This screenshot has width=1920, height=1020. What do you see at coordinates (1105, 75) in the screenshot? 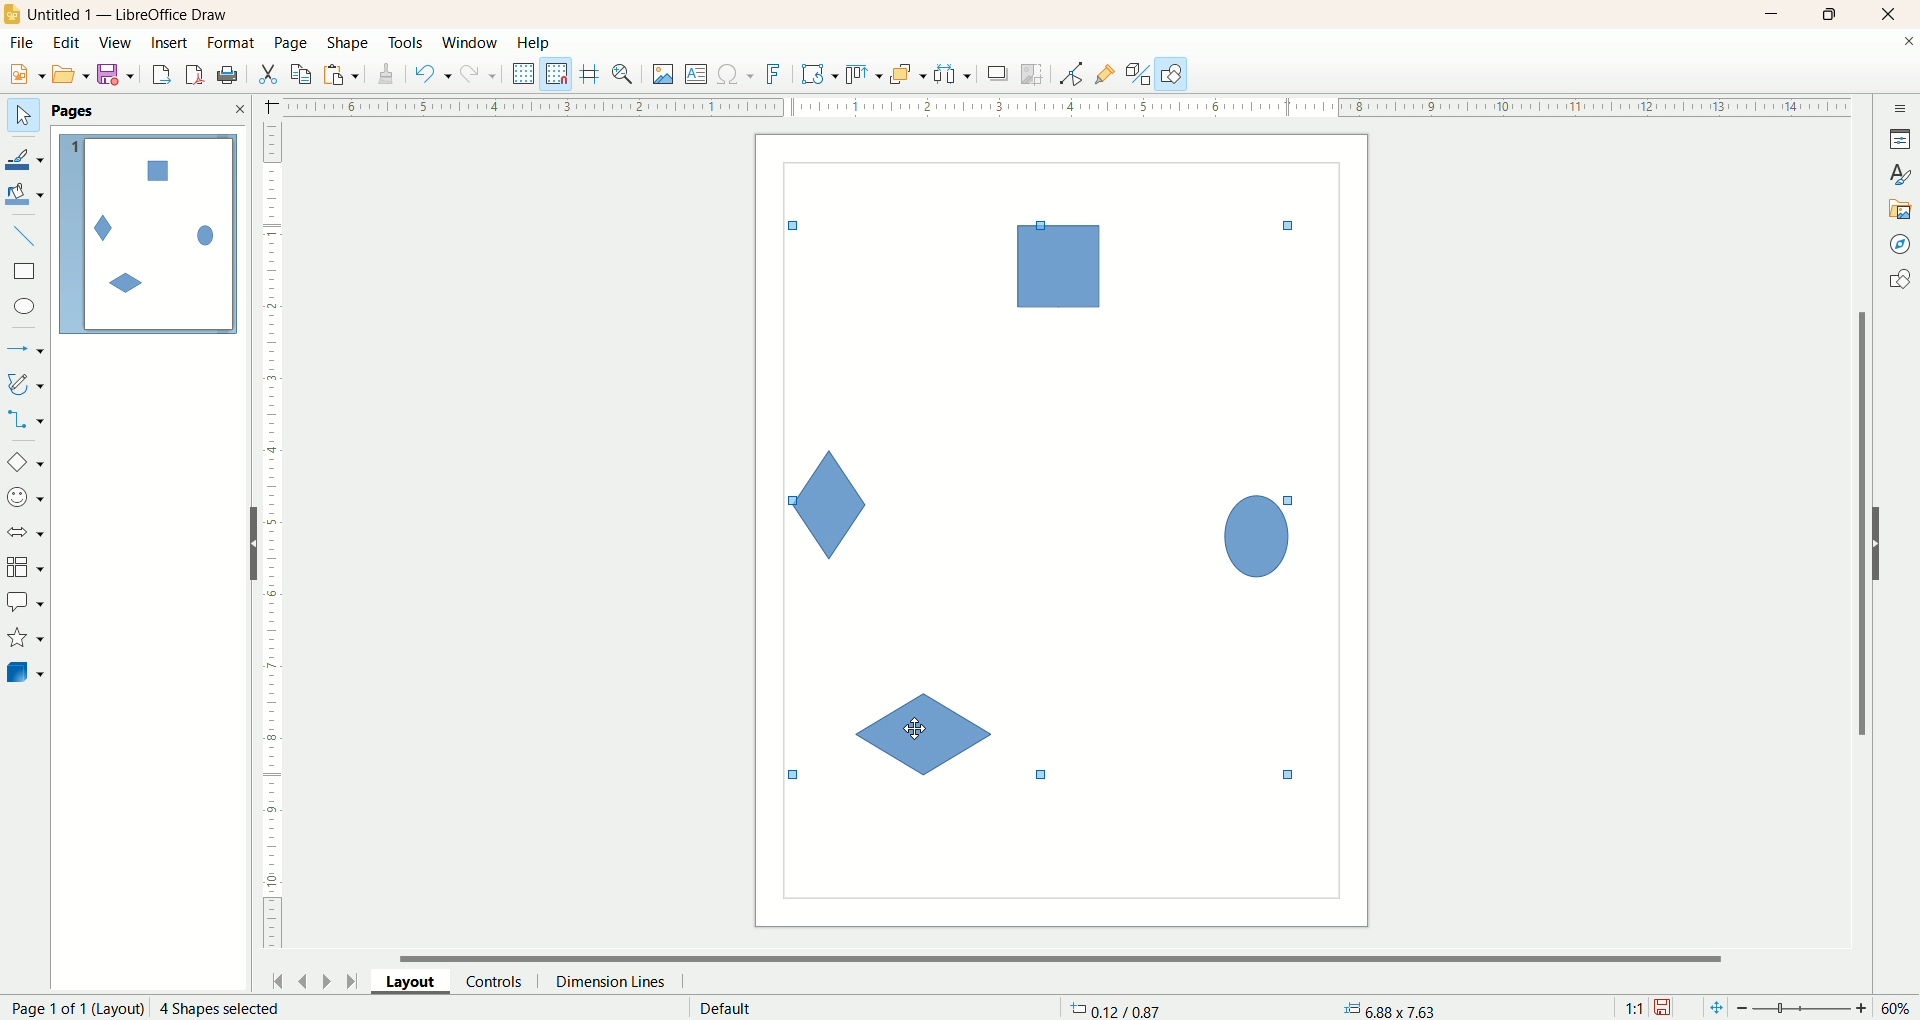
I see `gluepoint function` at bounding box center [1105, 75].